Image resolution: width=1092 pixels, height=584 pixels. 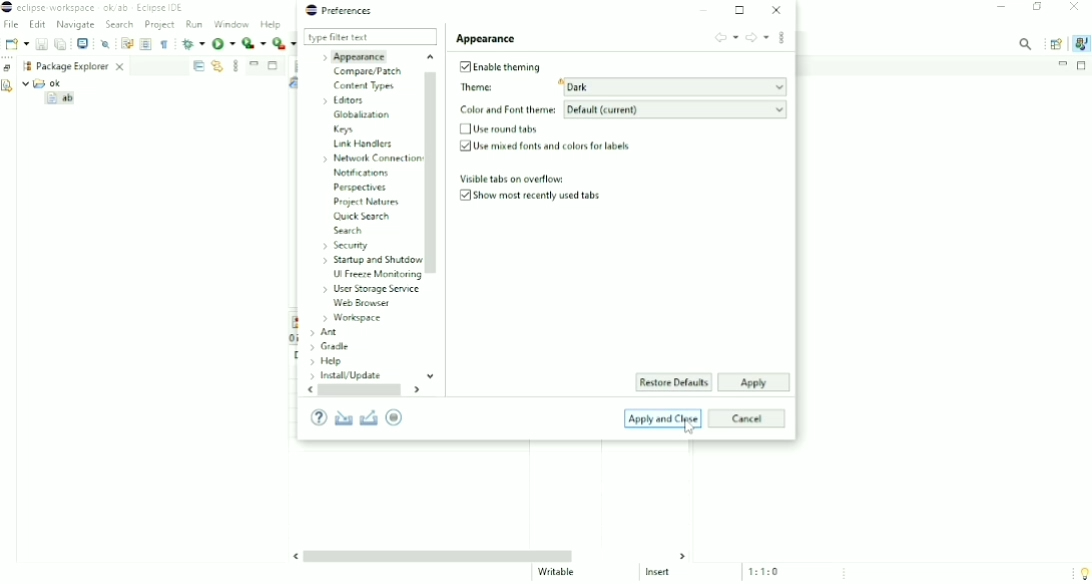 What do you see at coordinates (37, 25) in the screenshot?
I see `Edit` at bounding box center [37, 25].